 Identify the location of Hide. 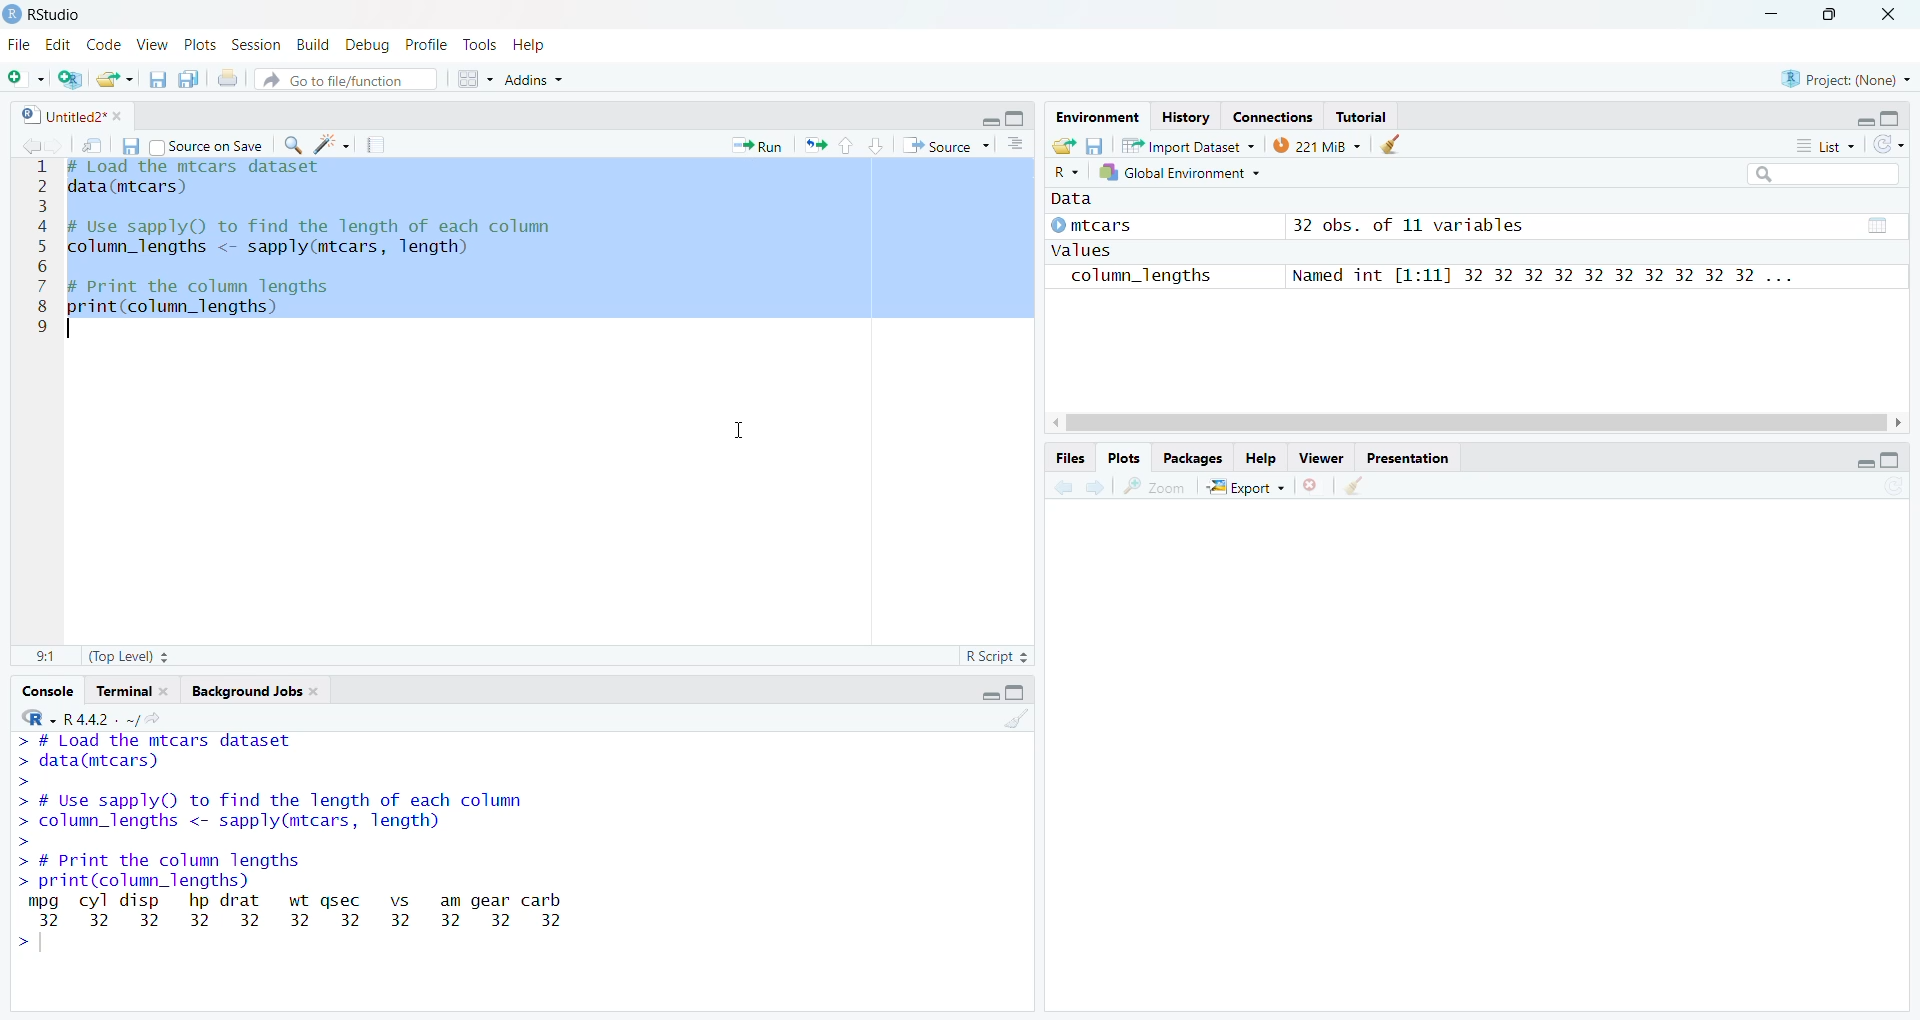
(988, 118).